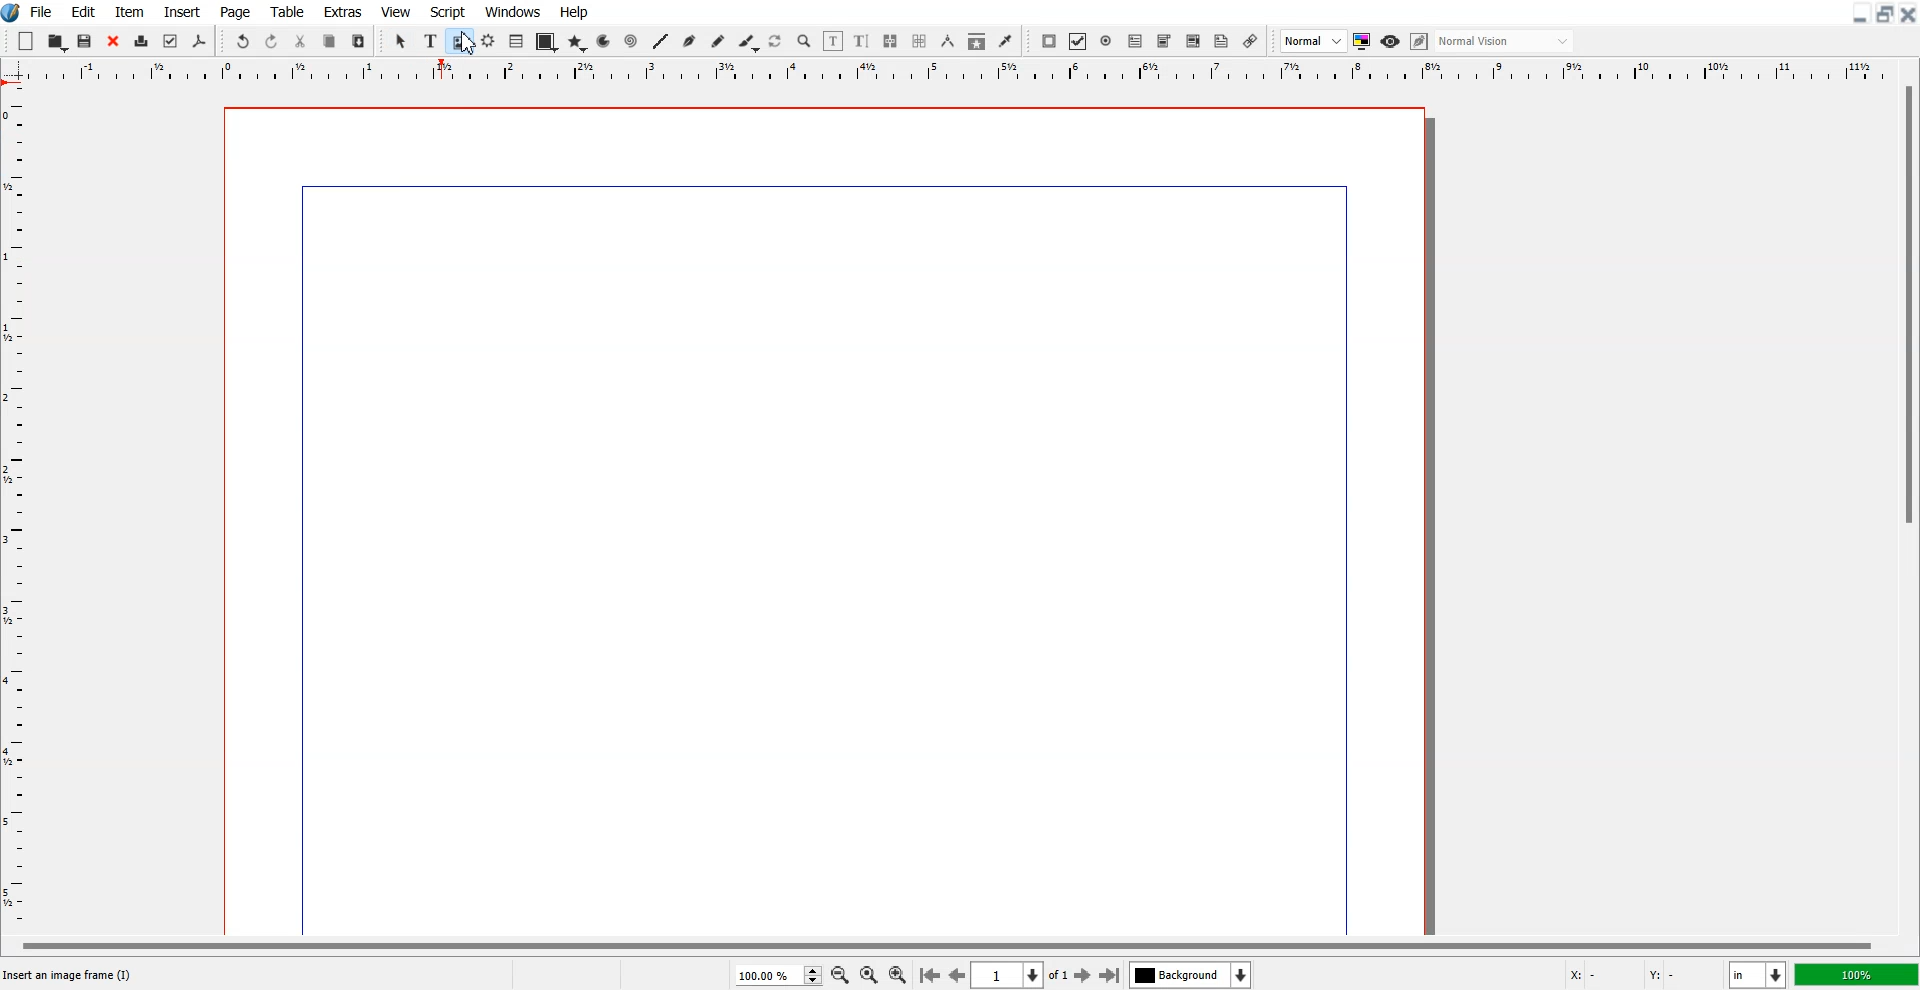  Describe the element at coordinates (1022, 975) in the screenshot. I see `Select current page 1` at that location.